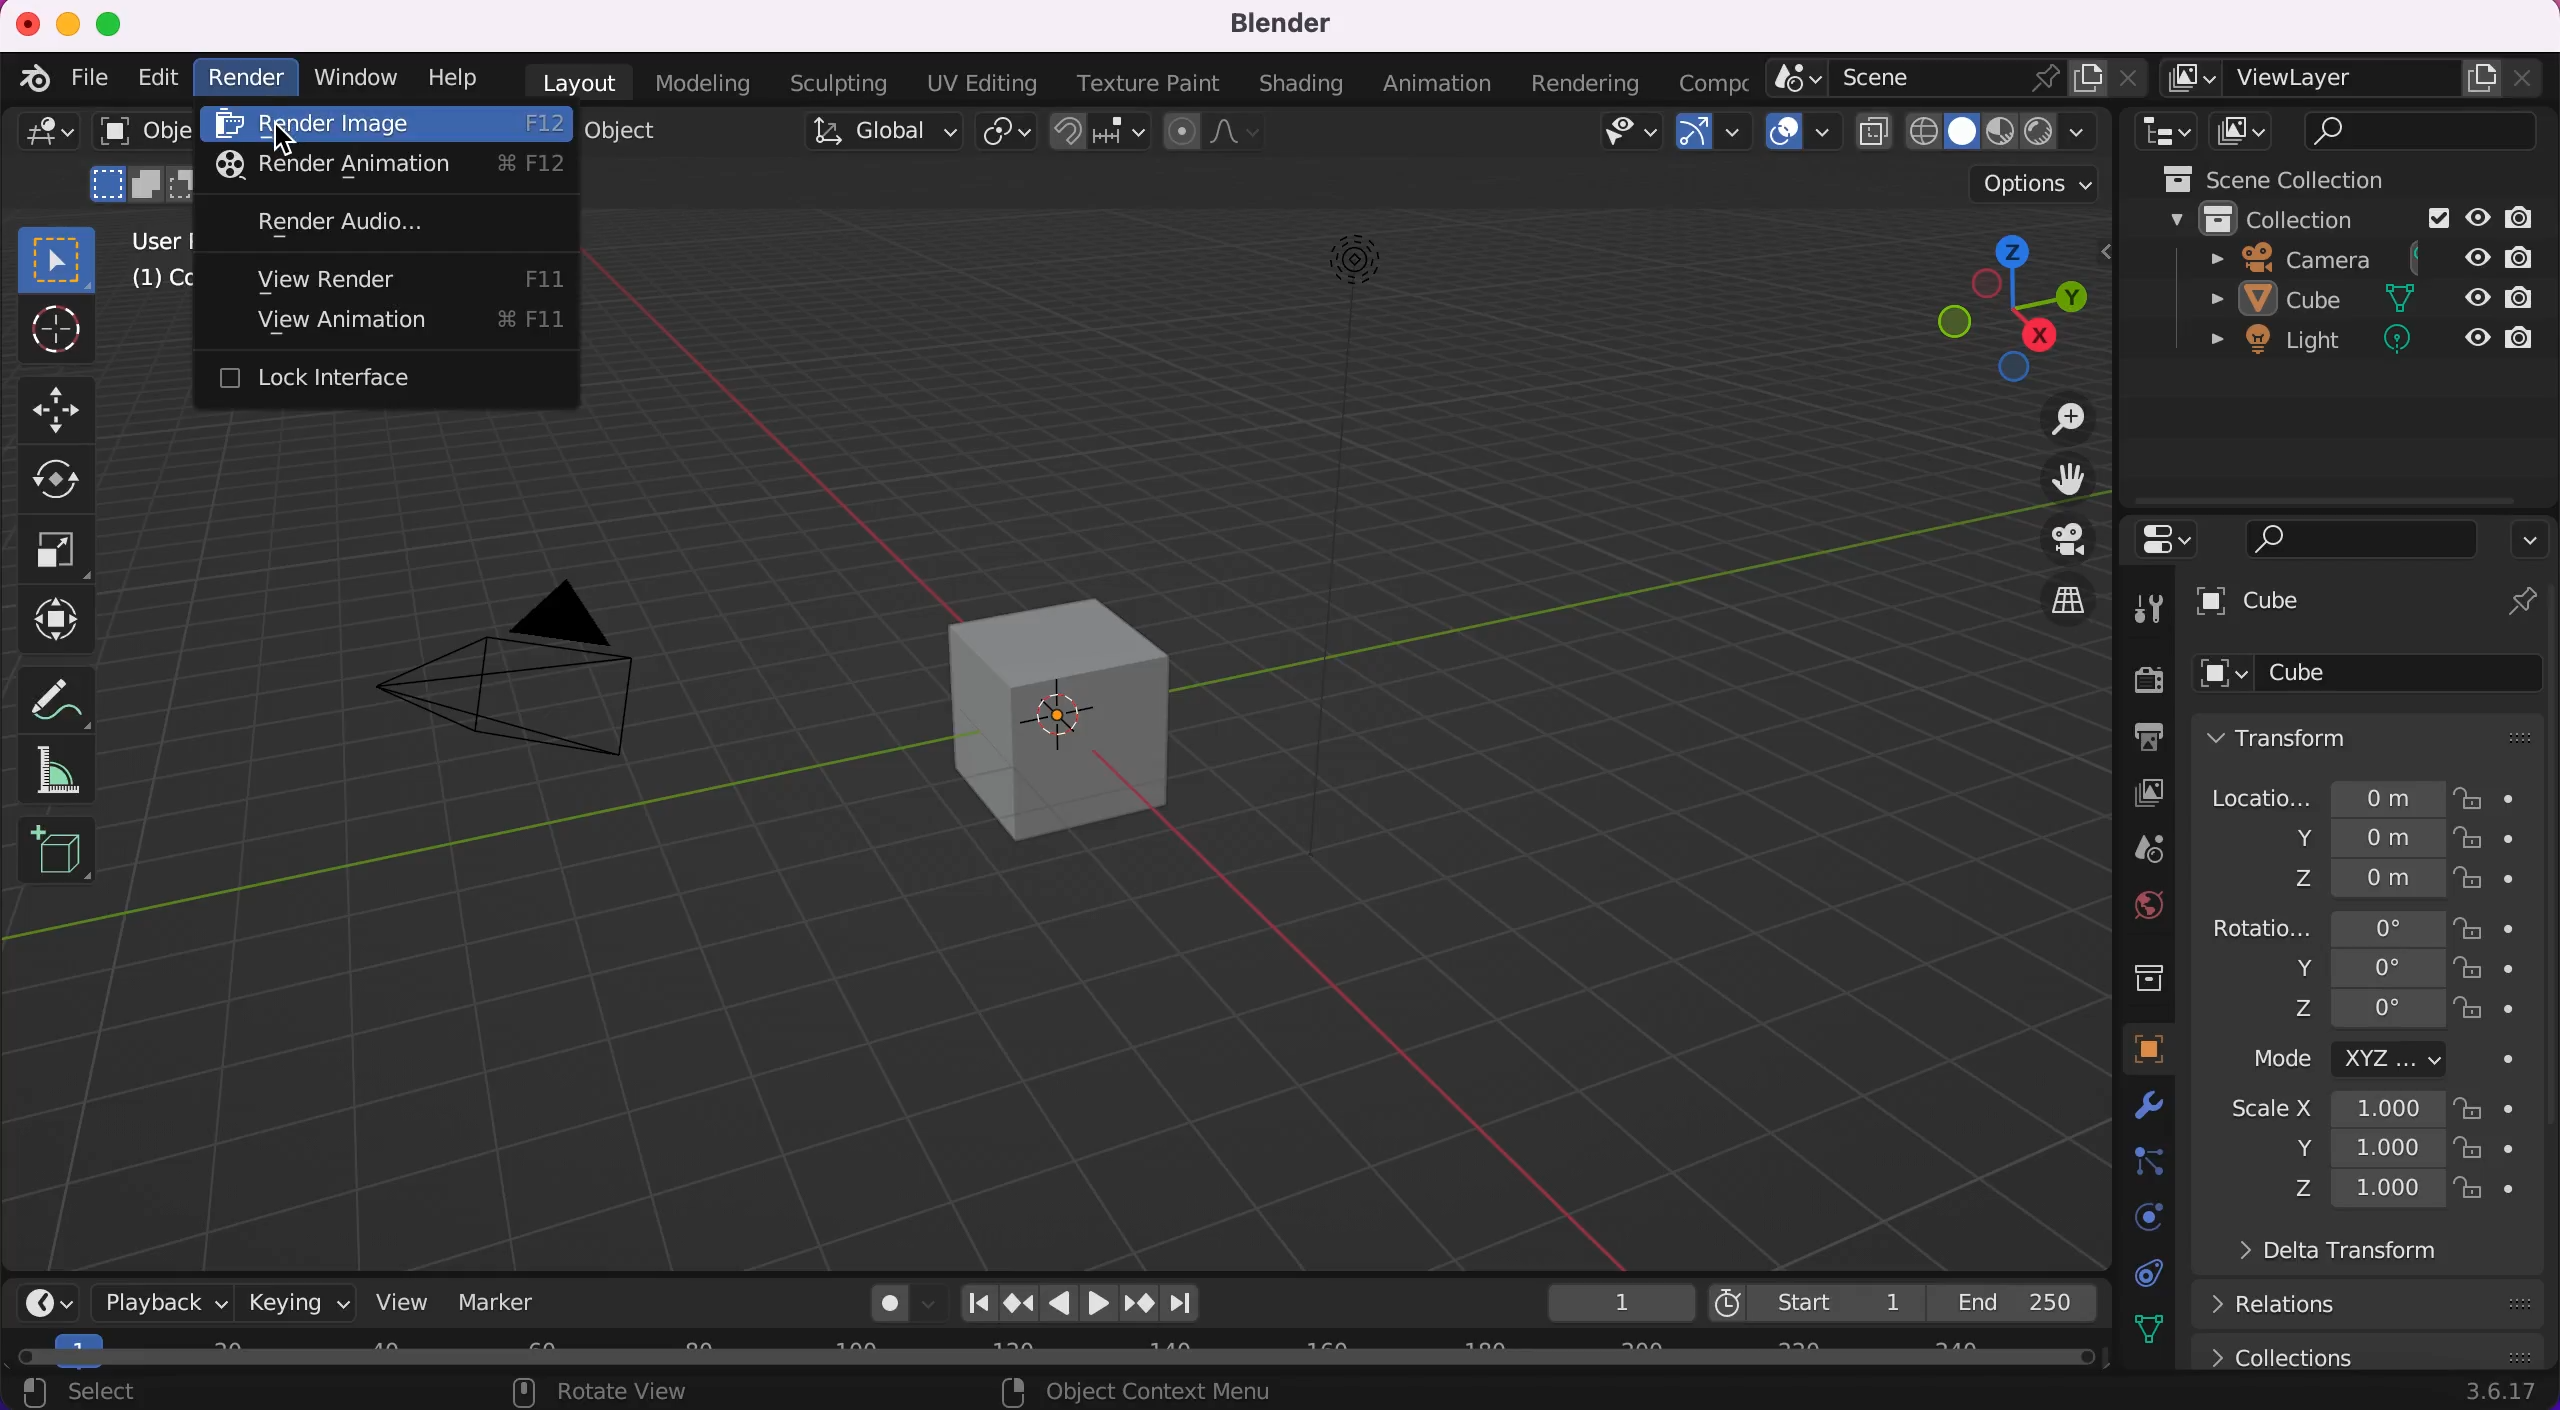  Describe the element at coordinates (2476, 218) in the screenshot. I see `hide in viewport` at that location.